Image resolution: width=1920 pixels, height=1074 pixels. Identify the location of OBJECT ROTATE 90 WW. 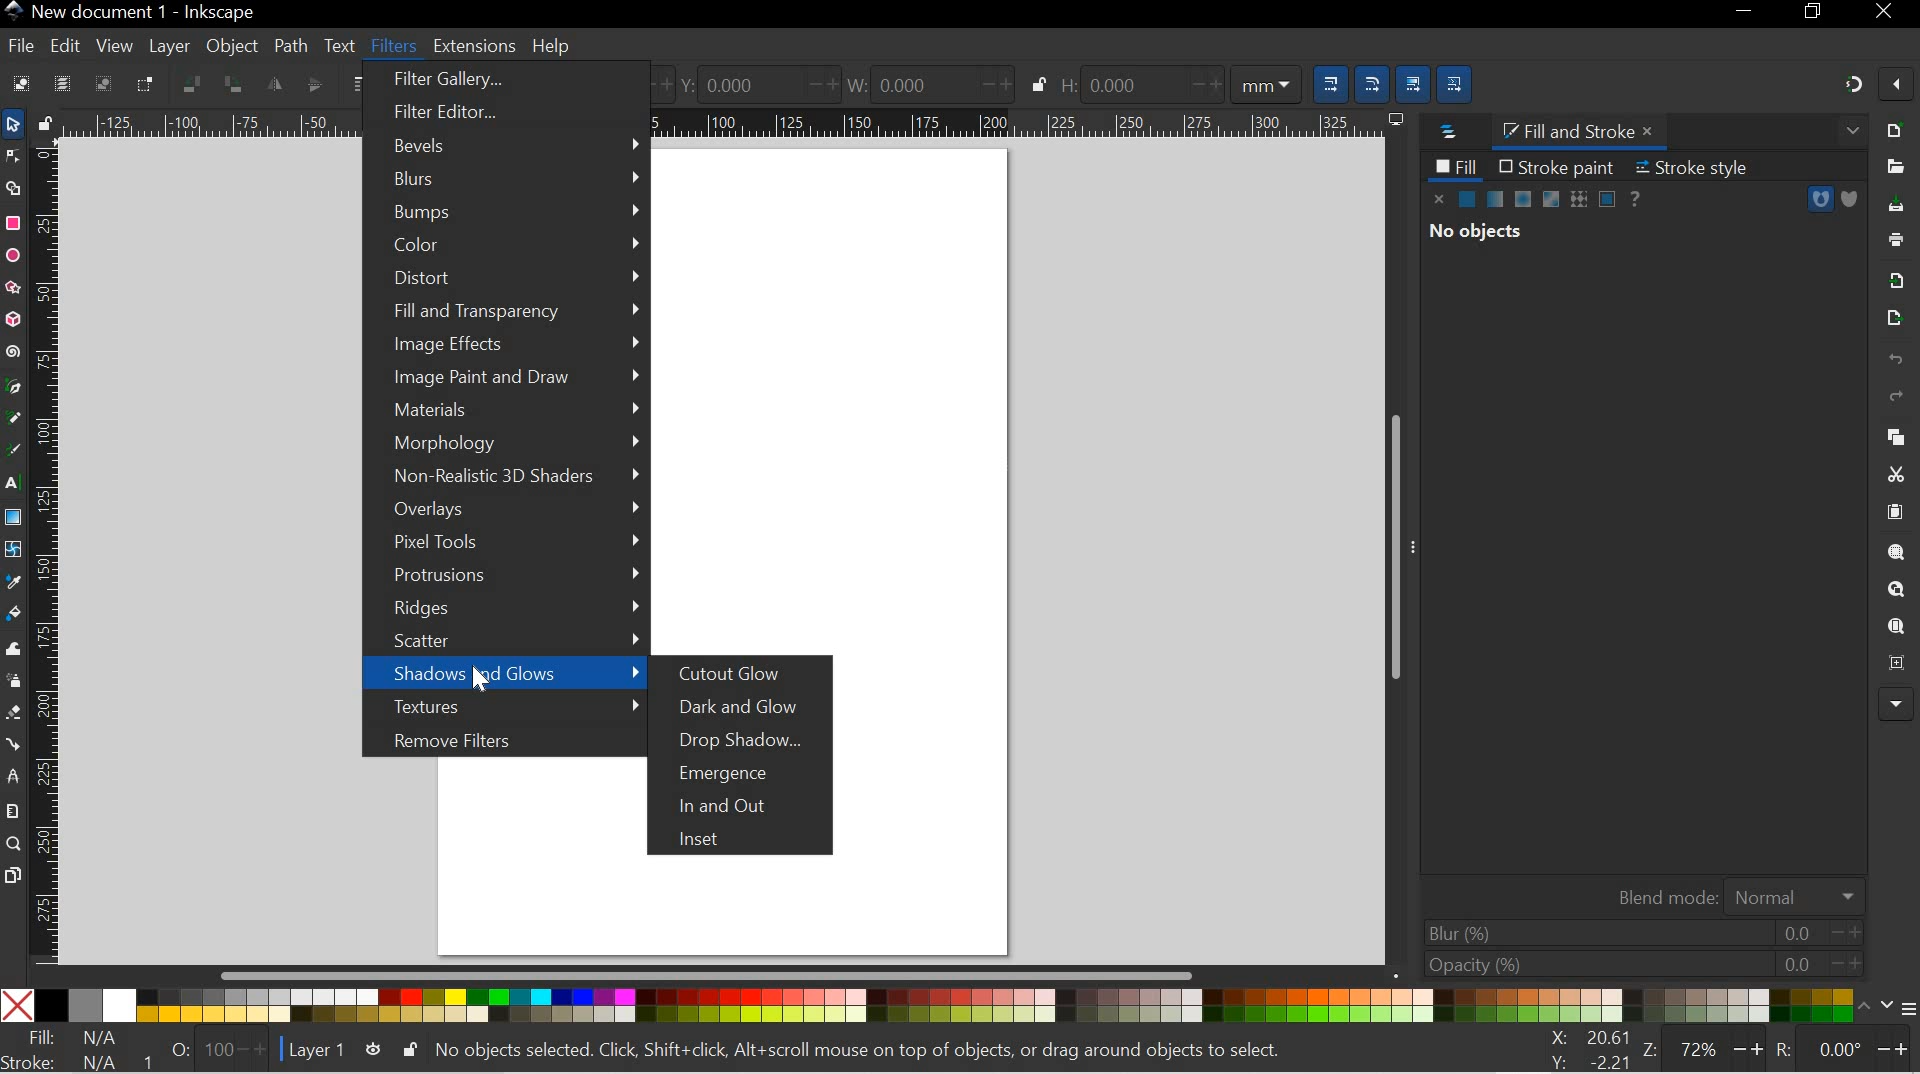
(188, 81).